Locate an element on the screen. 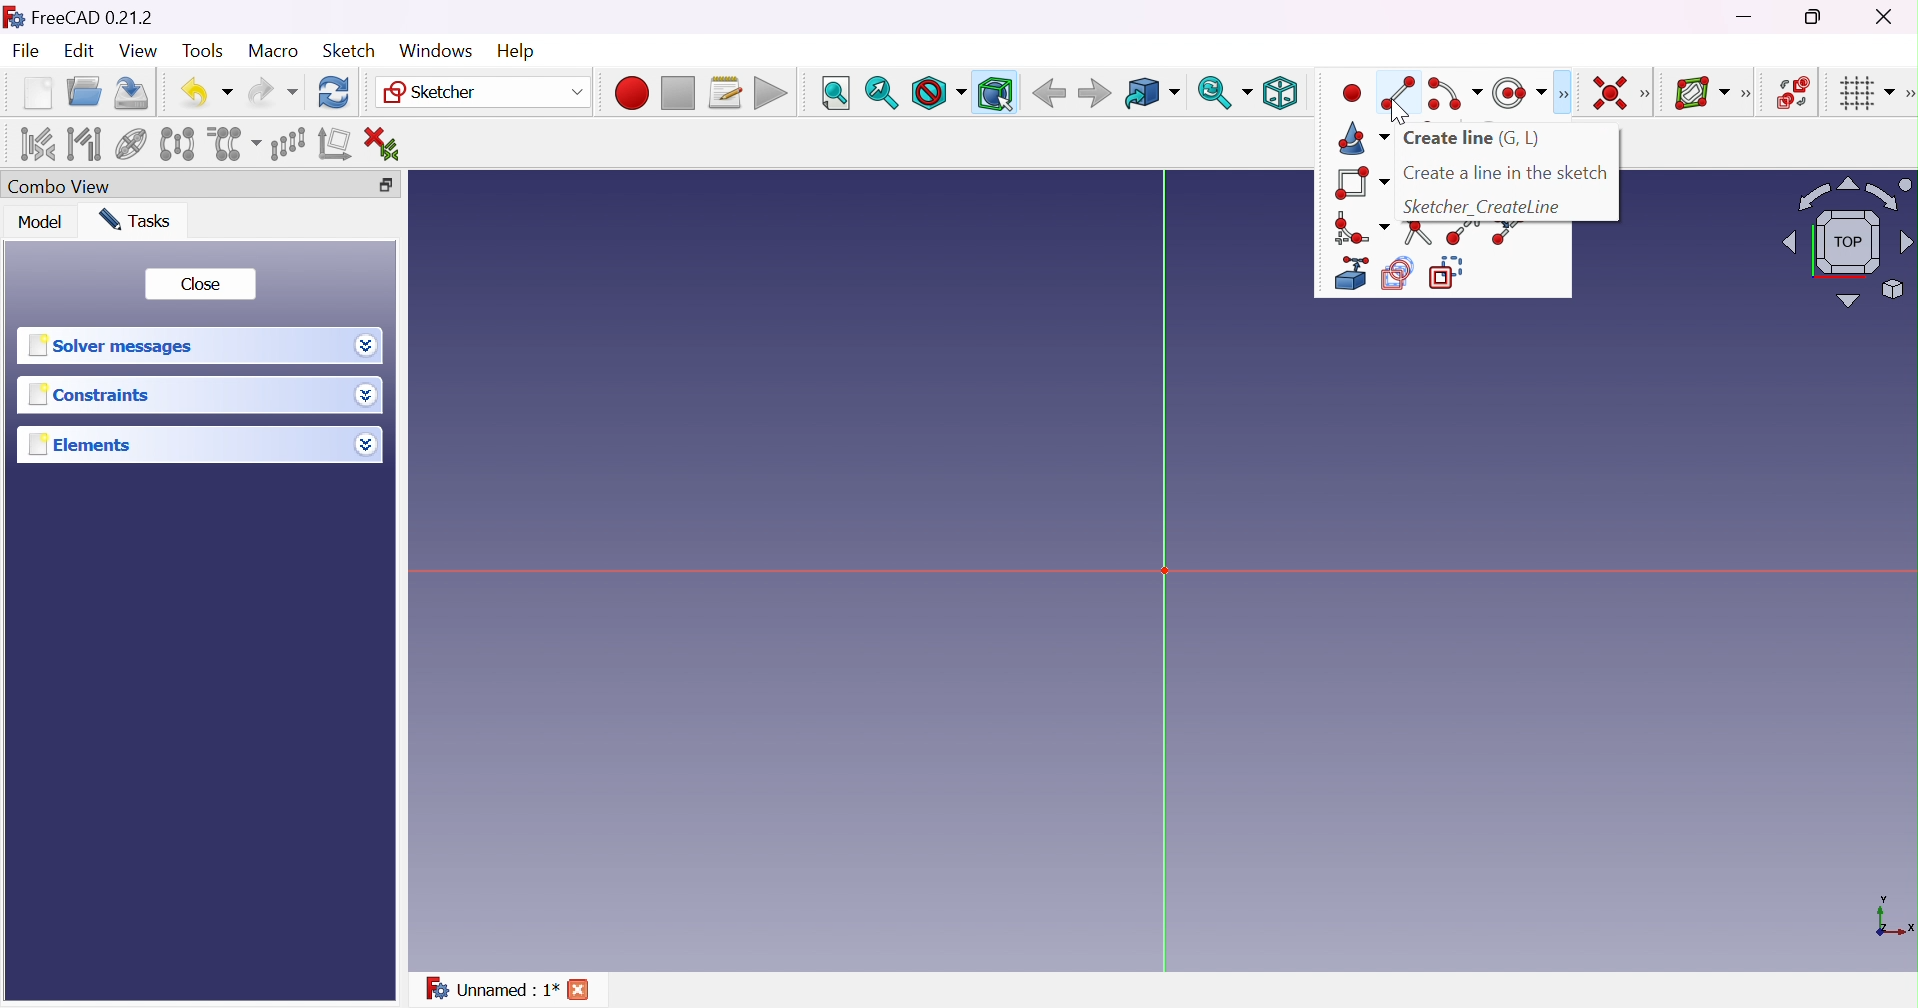 This screenshot has height=1008, width=1918. View is located at coordinates (138, 51).